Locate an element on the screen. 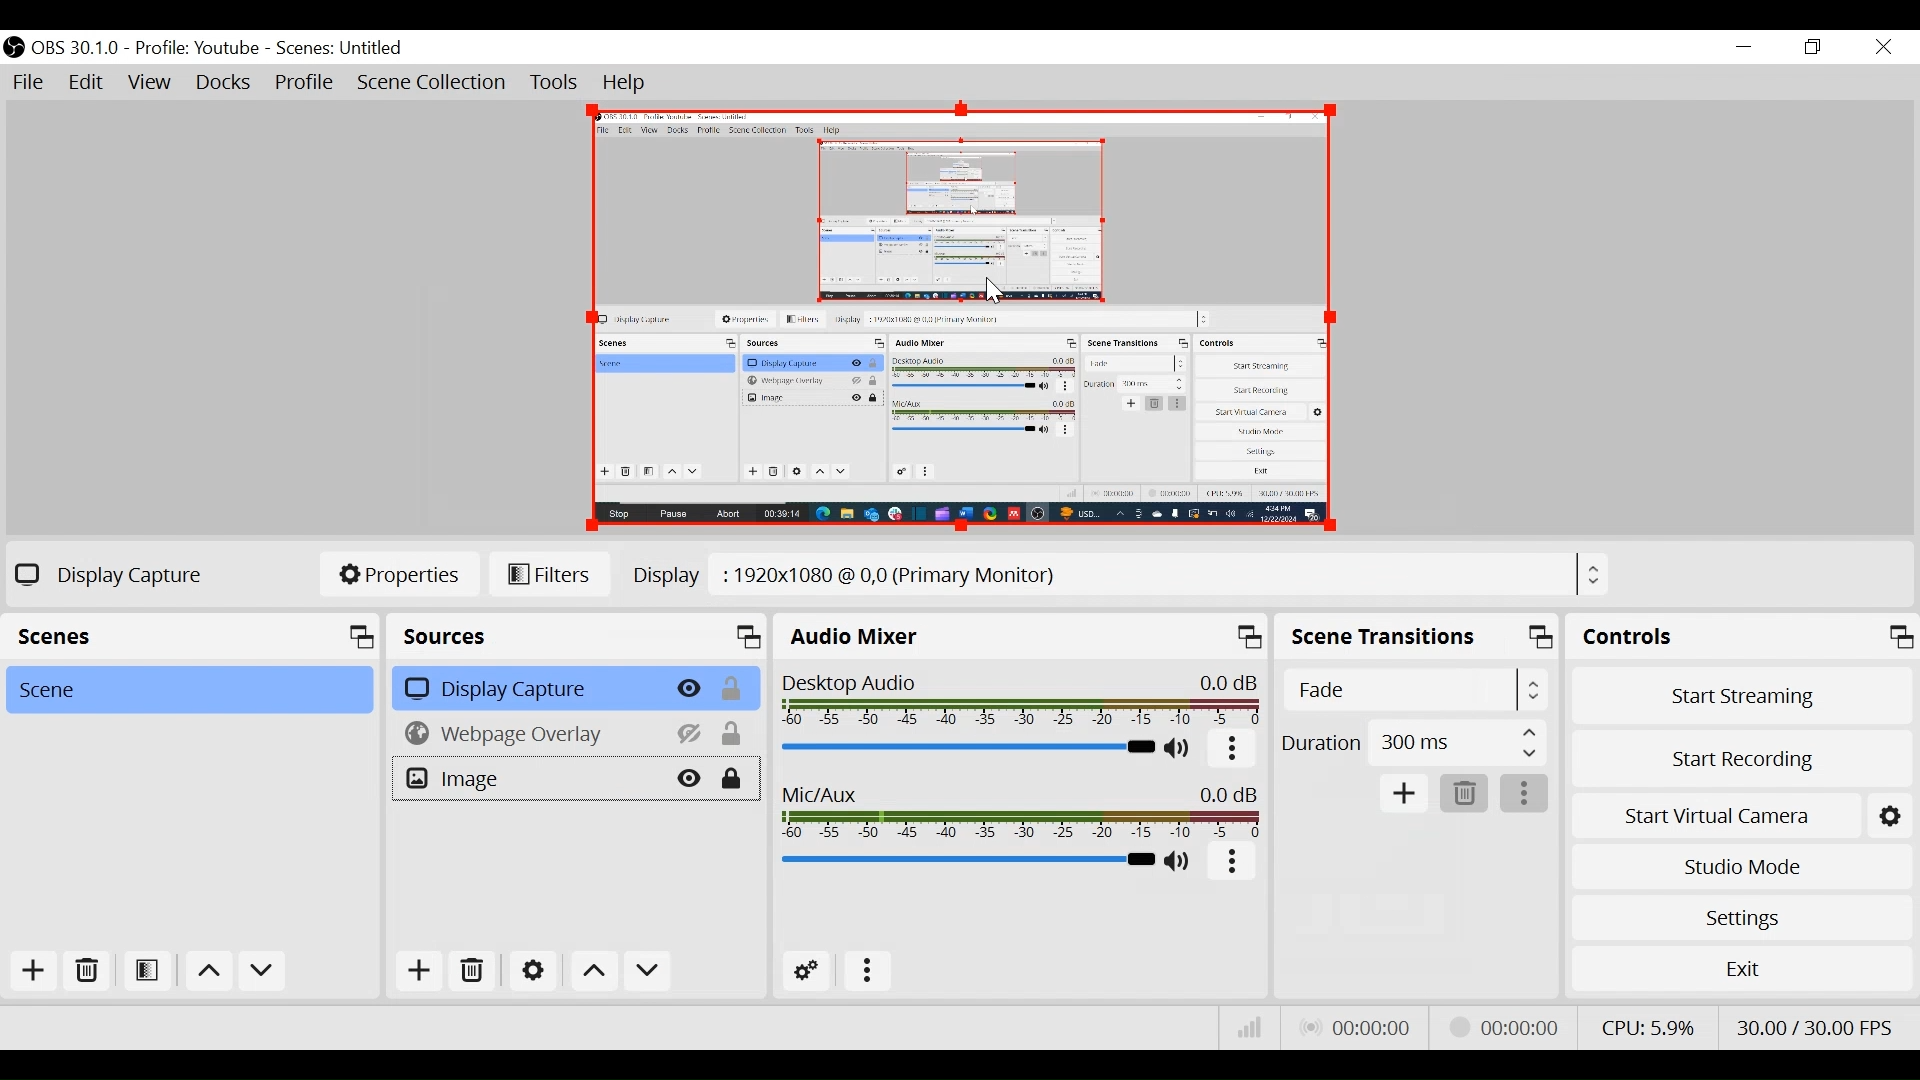 The height and width of the screenshot is (1080, 1920). Move down is located at coordinates (263, 973).